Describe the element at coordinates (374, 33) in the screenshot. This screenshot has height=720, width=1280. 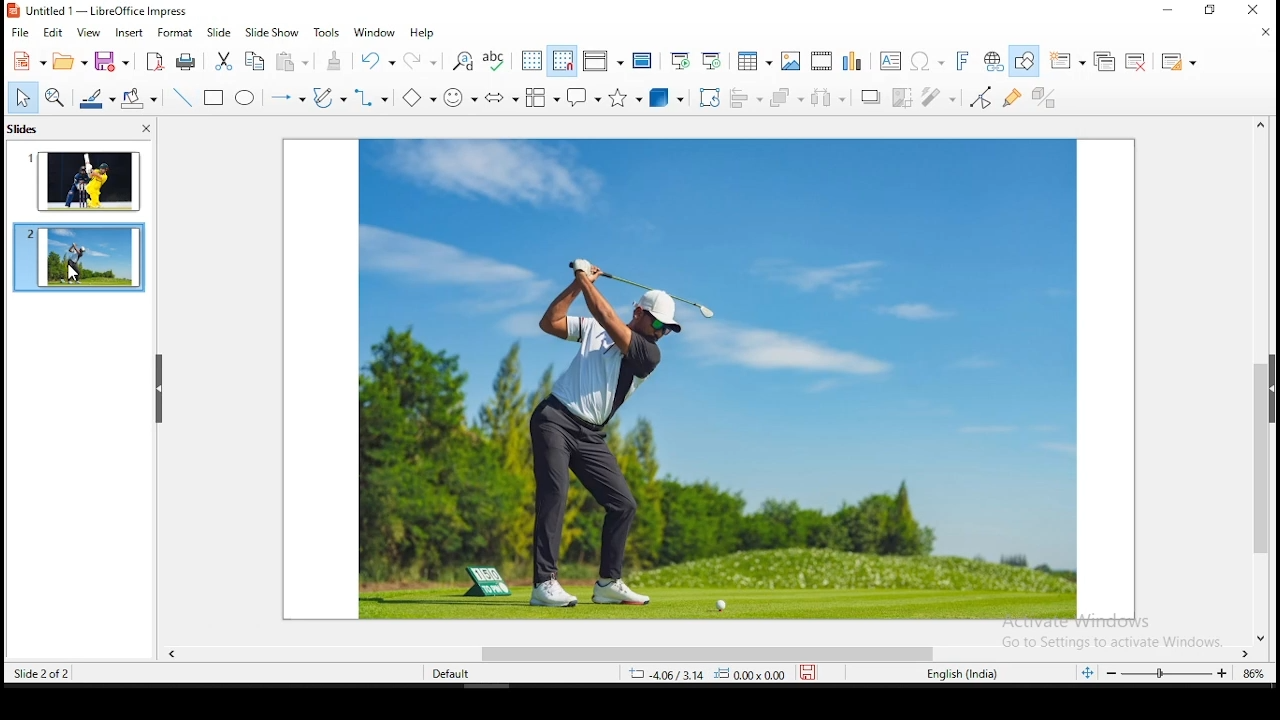
I see `window` at that location.